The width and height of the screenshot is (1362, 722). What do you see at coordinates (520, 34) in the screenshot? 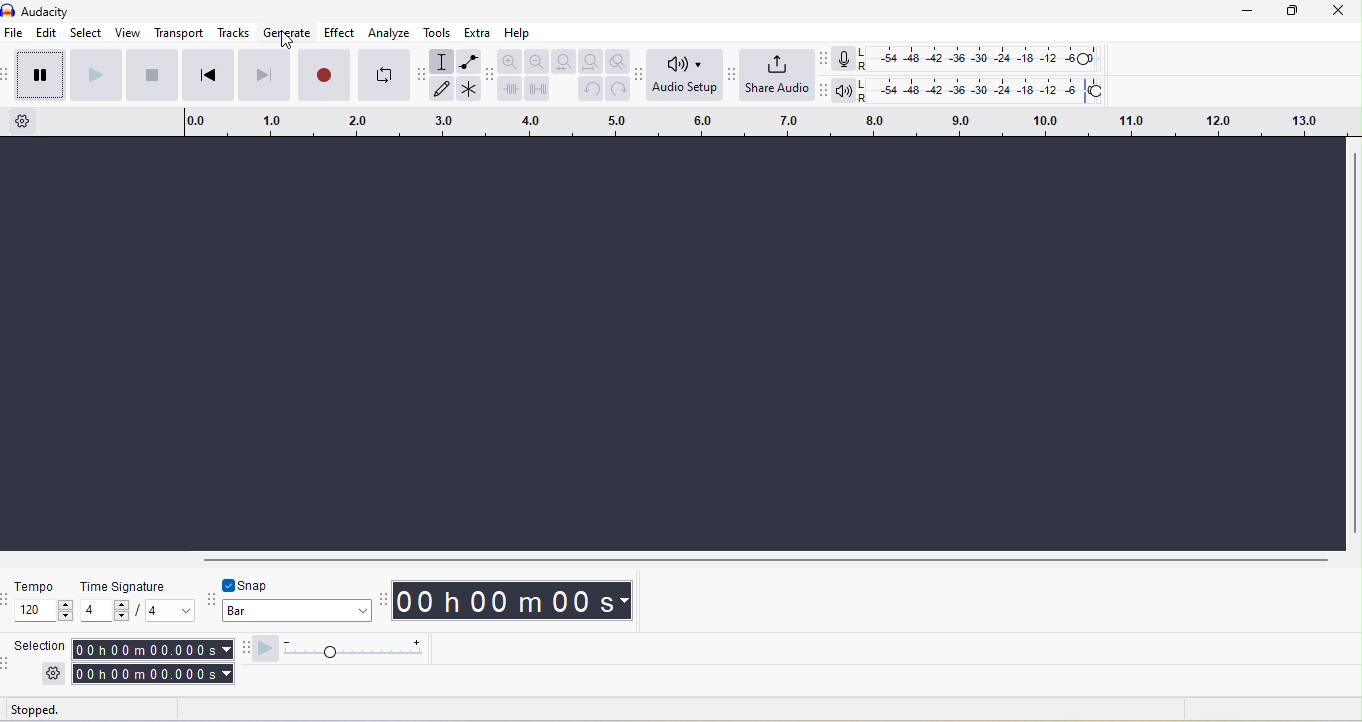
I see `help` at bounding box center [520, 34].